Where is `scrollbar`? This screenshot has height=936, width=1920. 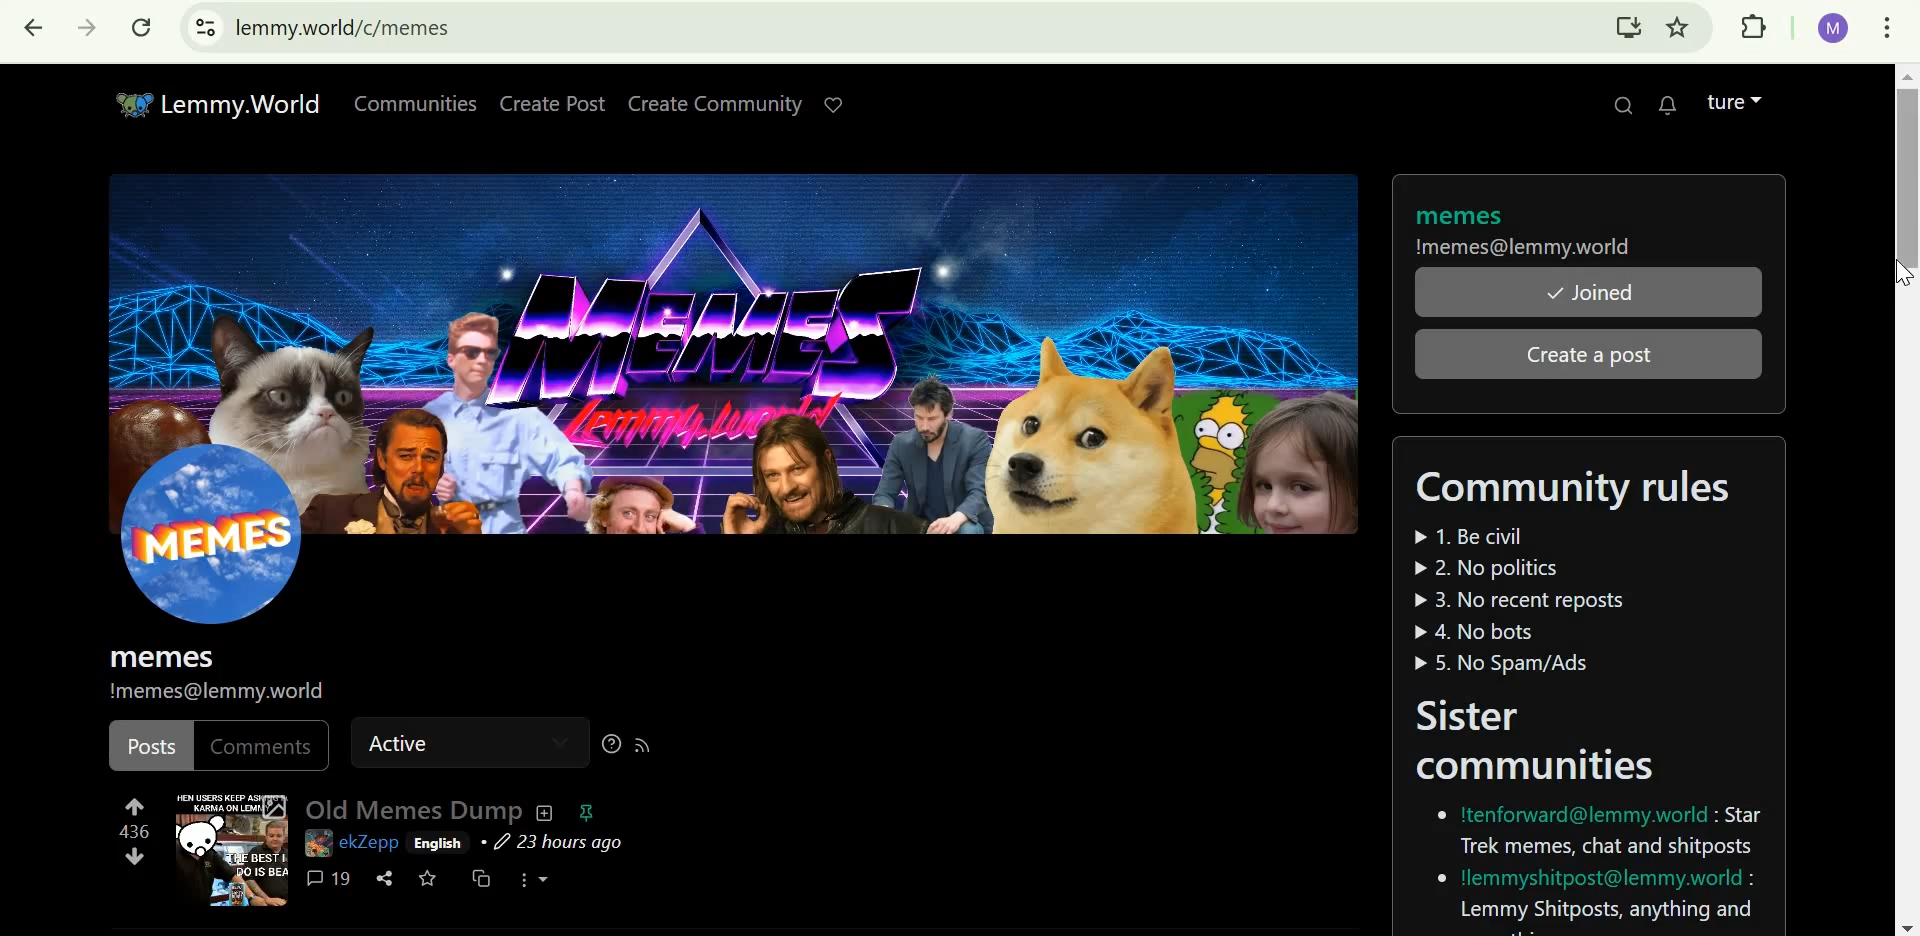 scrollbar is located at coordinates (1903, 499).